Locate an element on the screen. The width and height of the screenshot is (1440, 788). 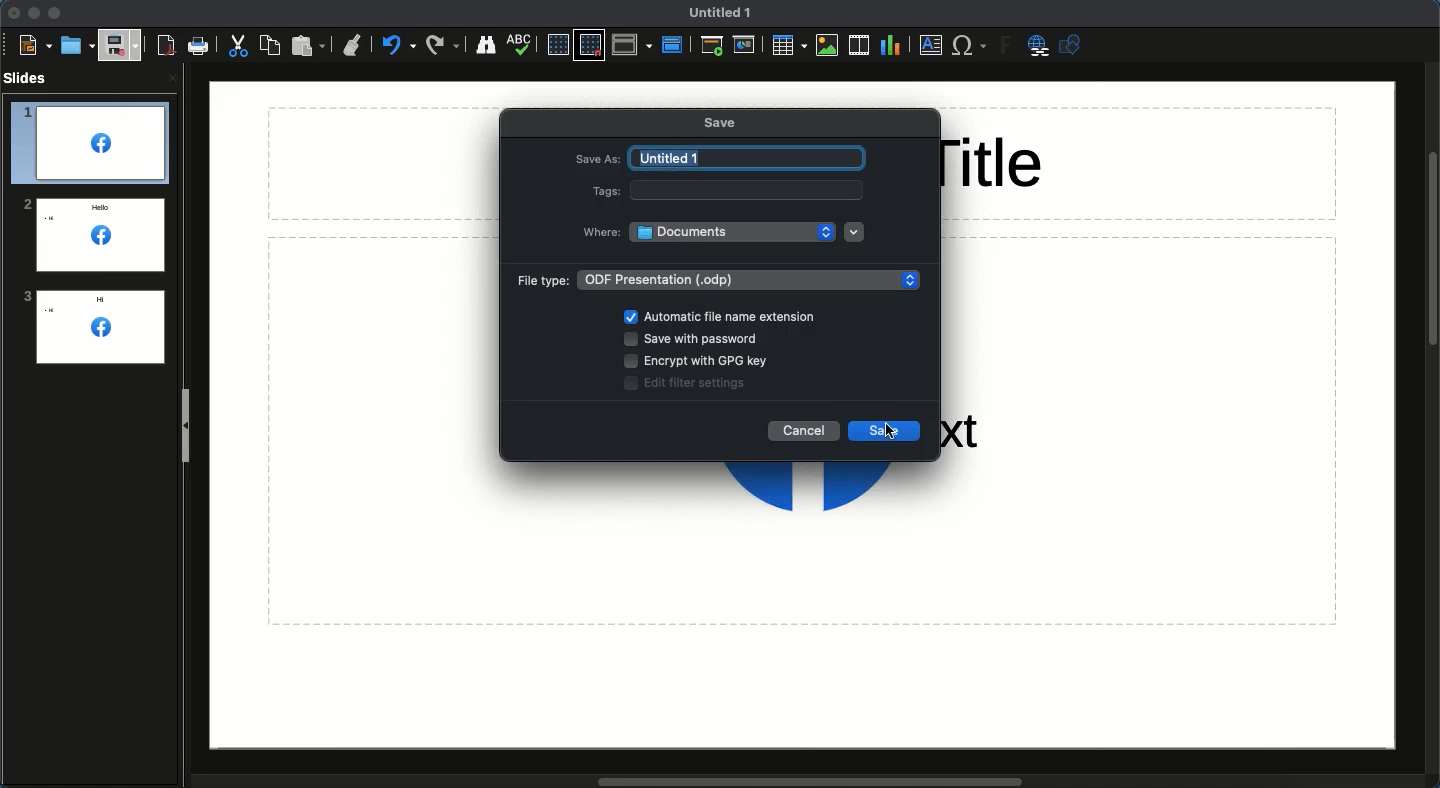
Where is located at coordinates (706, 233).